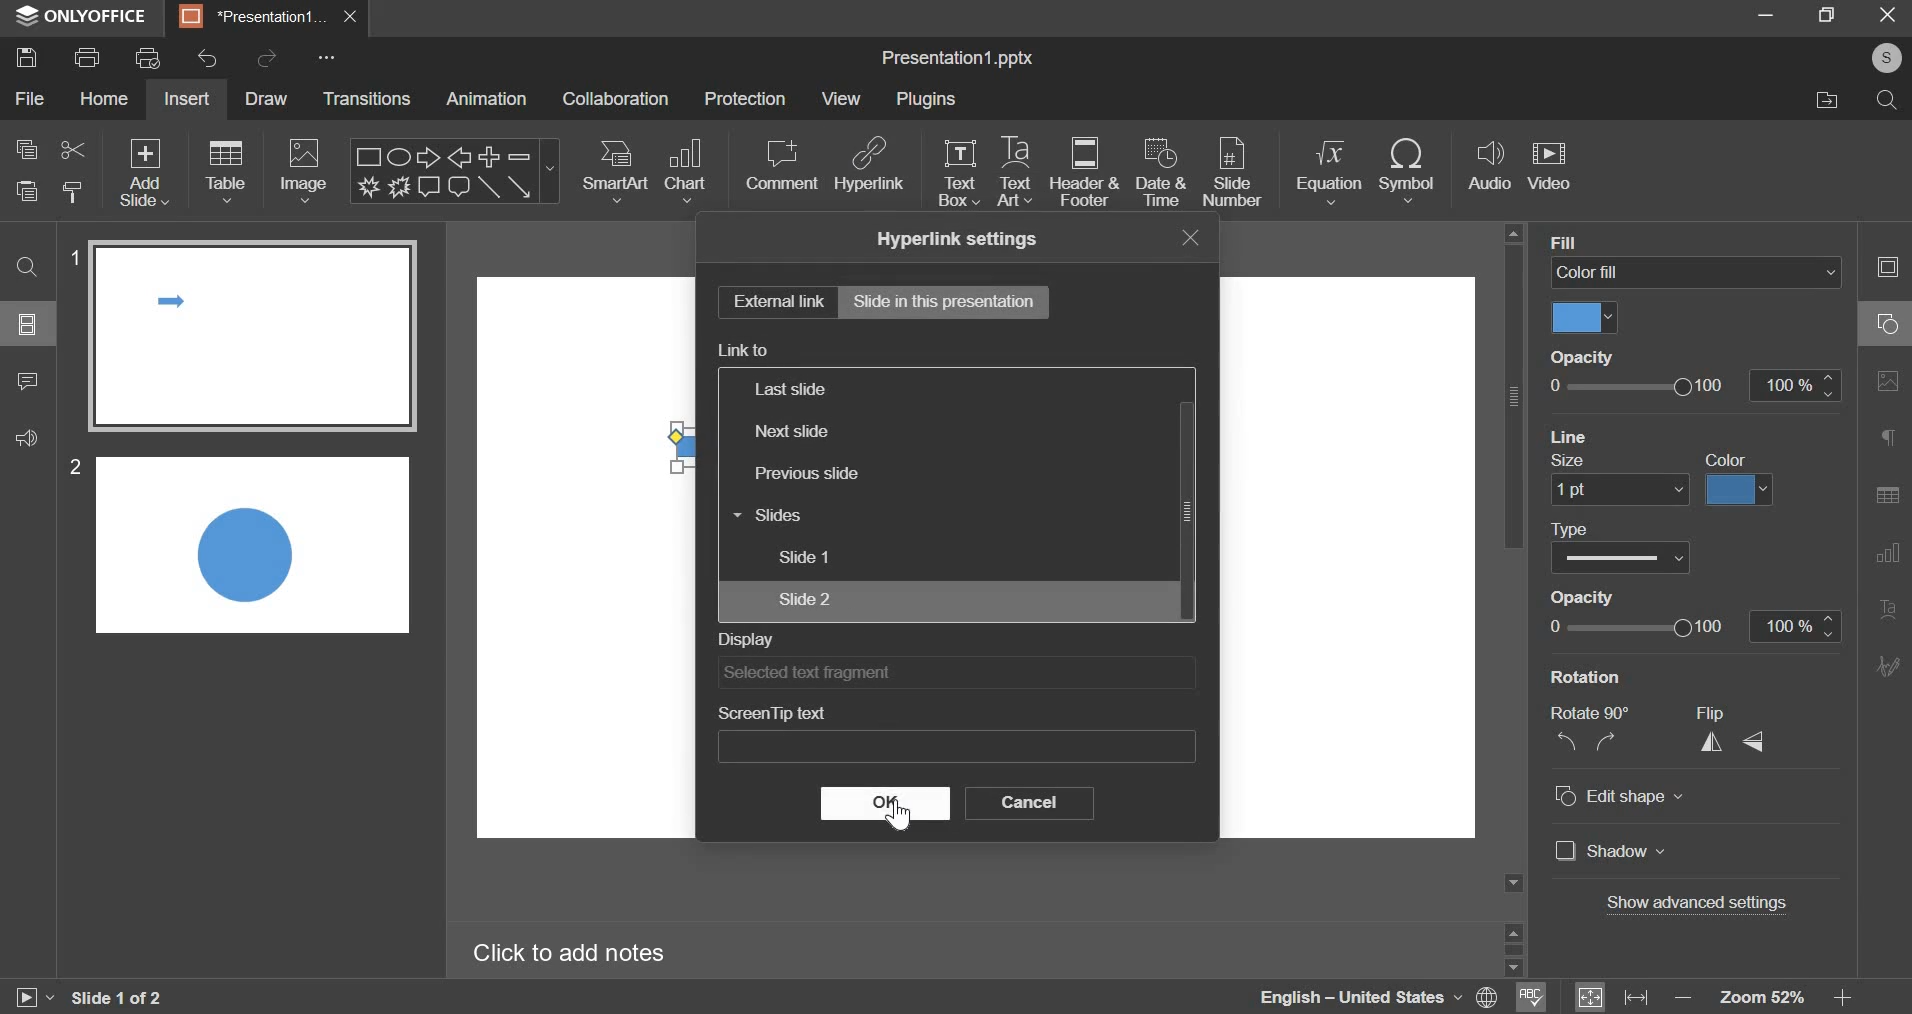  Describe the element at coordinates (1642, 627) in the screenshot. I see `slider from 0 to 100` at that location.